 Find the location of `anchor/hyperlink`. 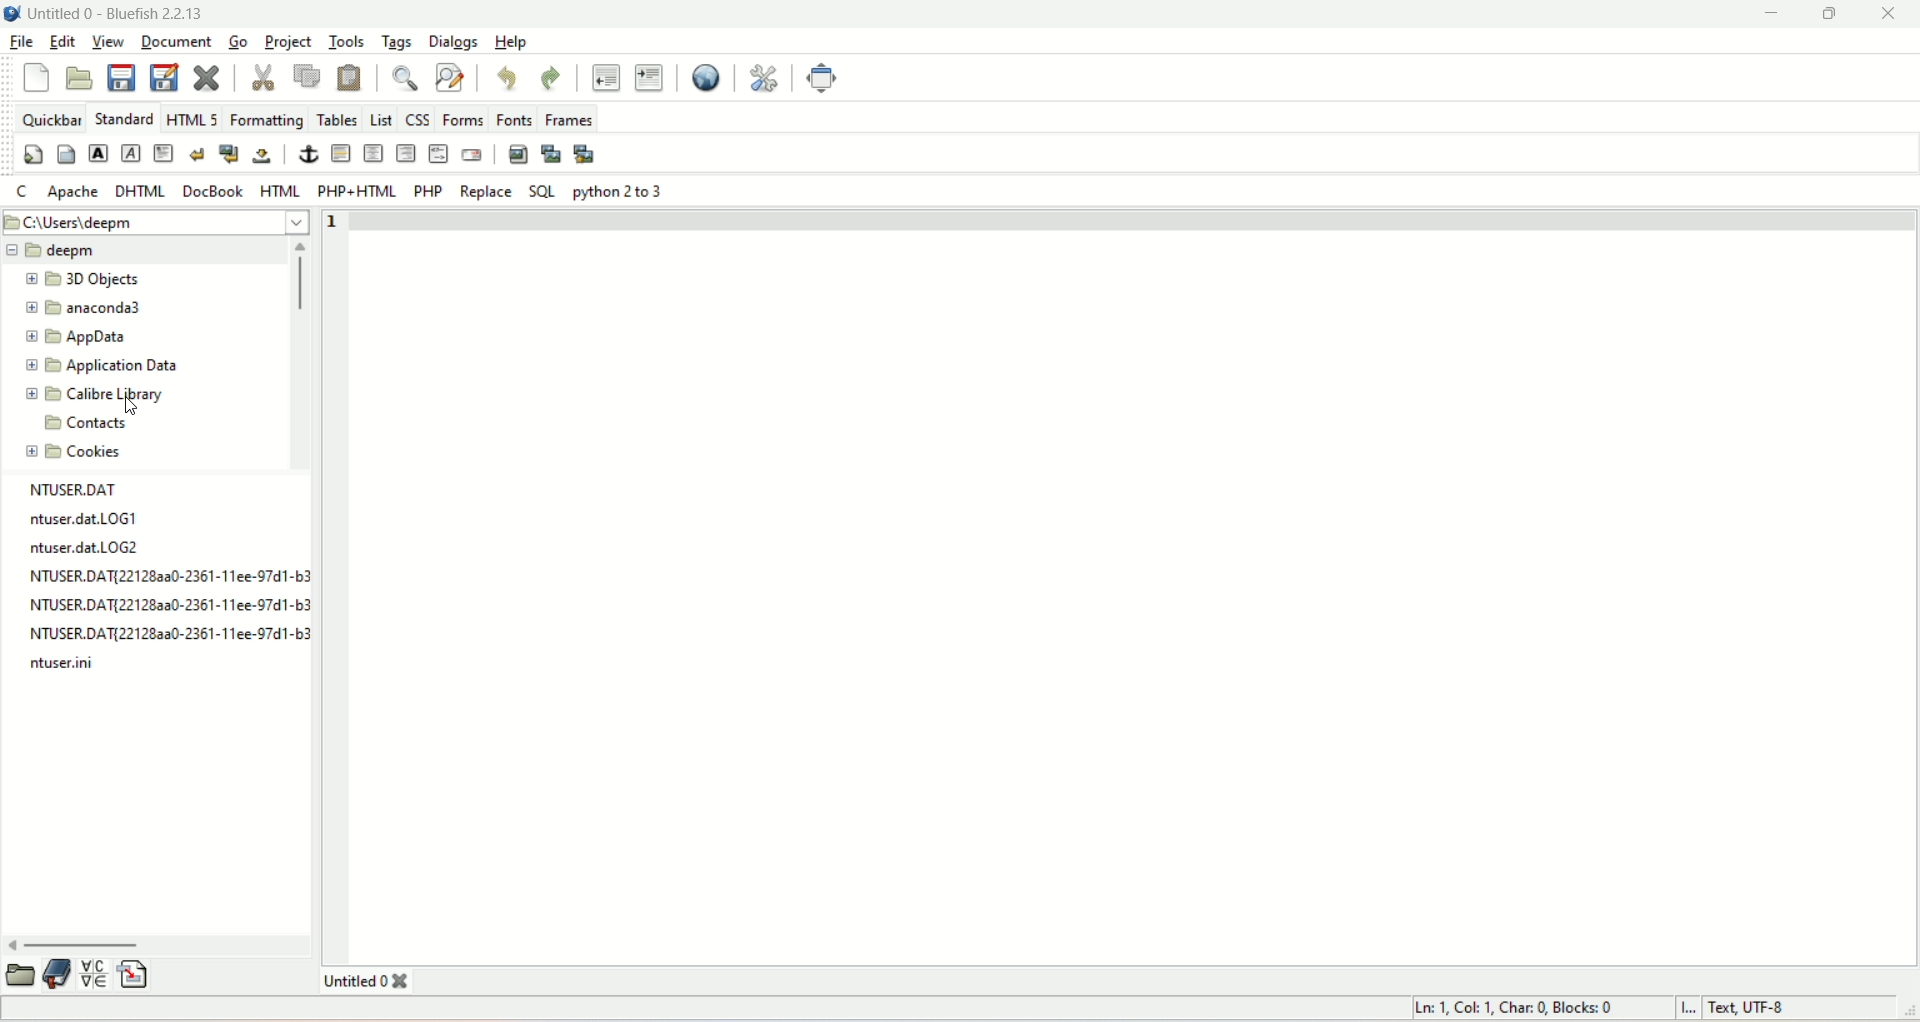

anchor/hyperlink is located at coordinates (309, 154).